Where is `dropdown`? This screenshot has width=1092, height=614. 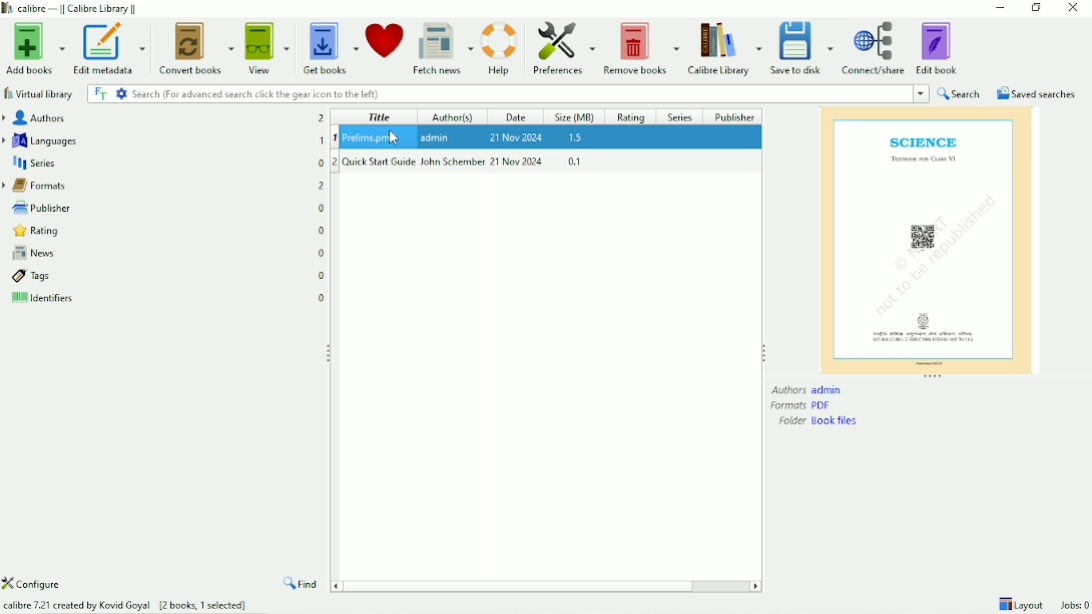 dropdown is located at coordinates (922, 93).